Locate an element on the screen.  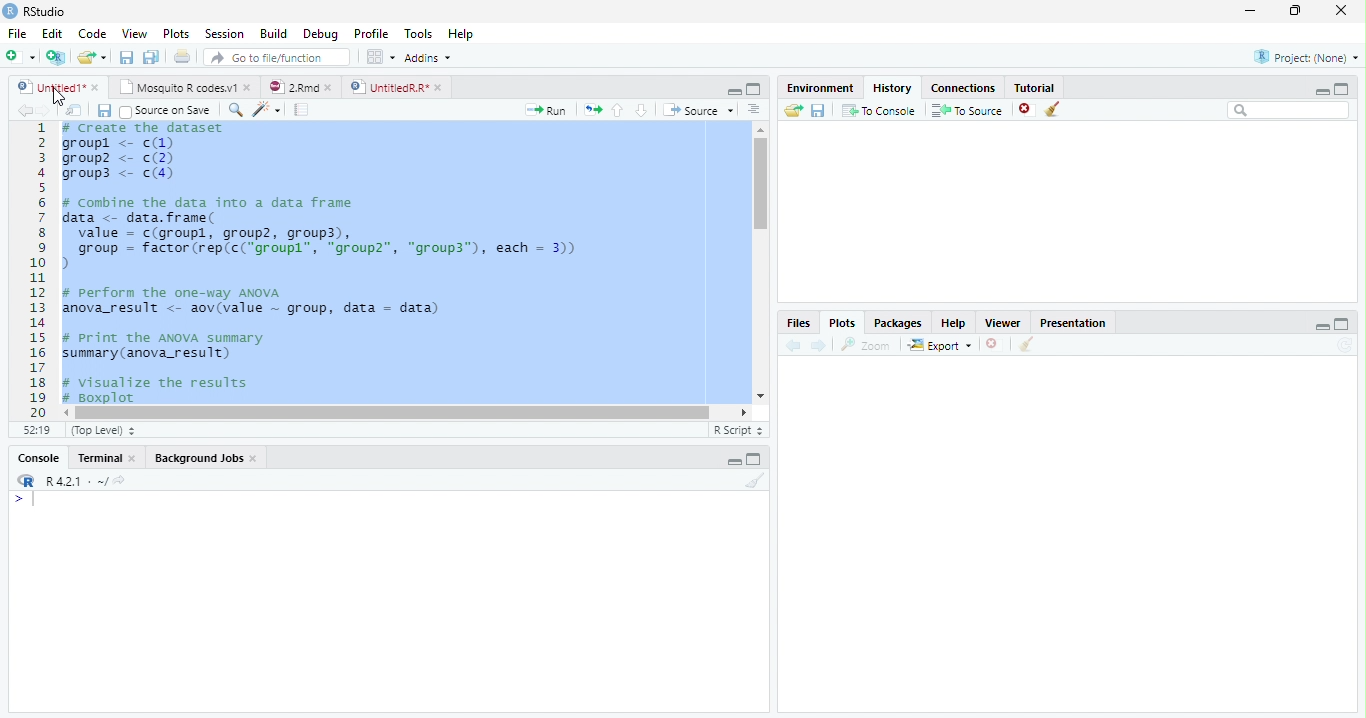
maximize is located at coordinates (1345, 88).